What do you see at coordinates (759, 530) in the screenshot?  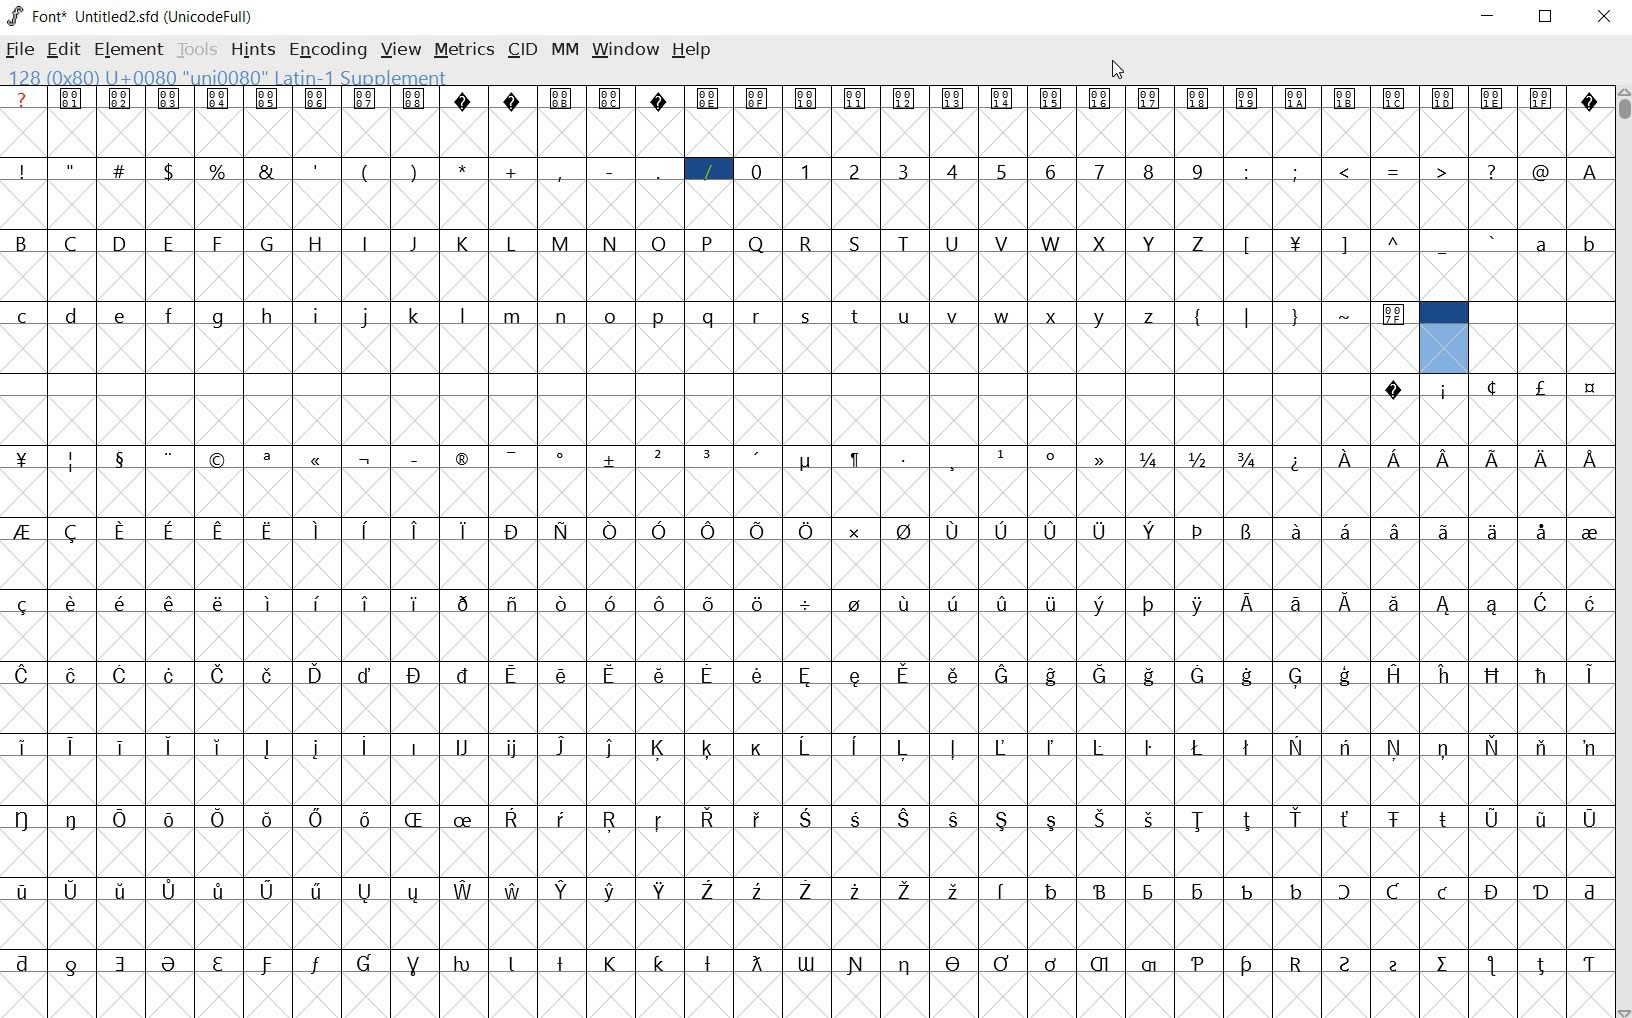 I see `Symbol` at bounding box center [759, 530].